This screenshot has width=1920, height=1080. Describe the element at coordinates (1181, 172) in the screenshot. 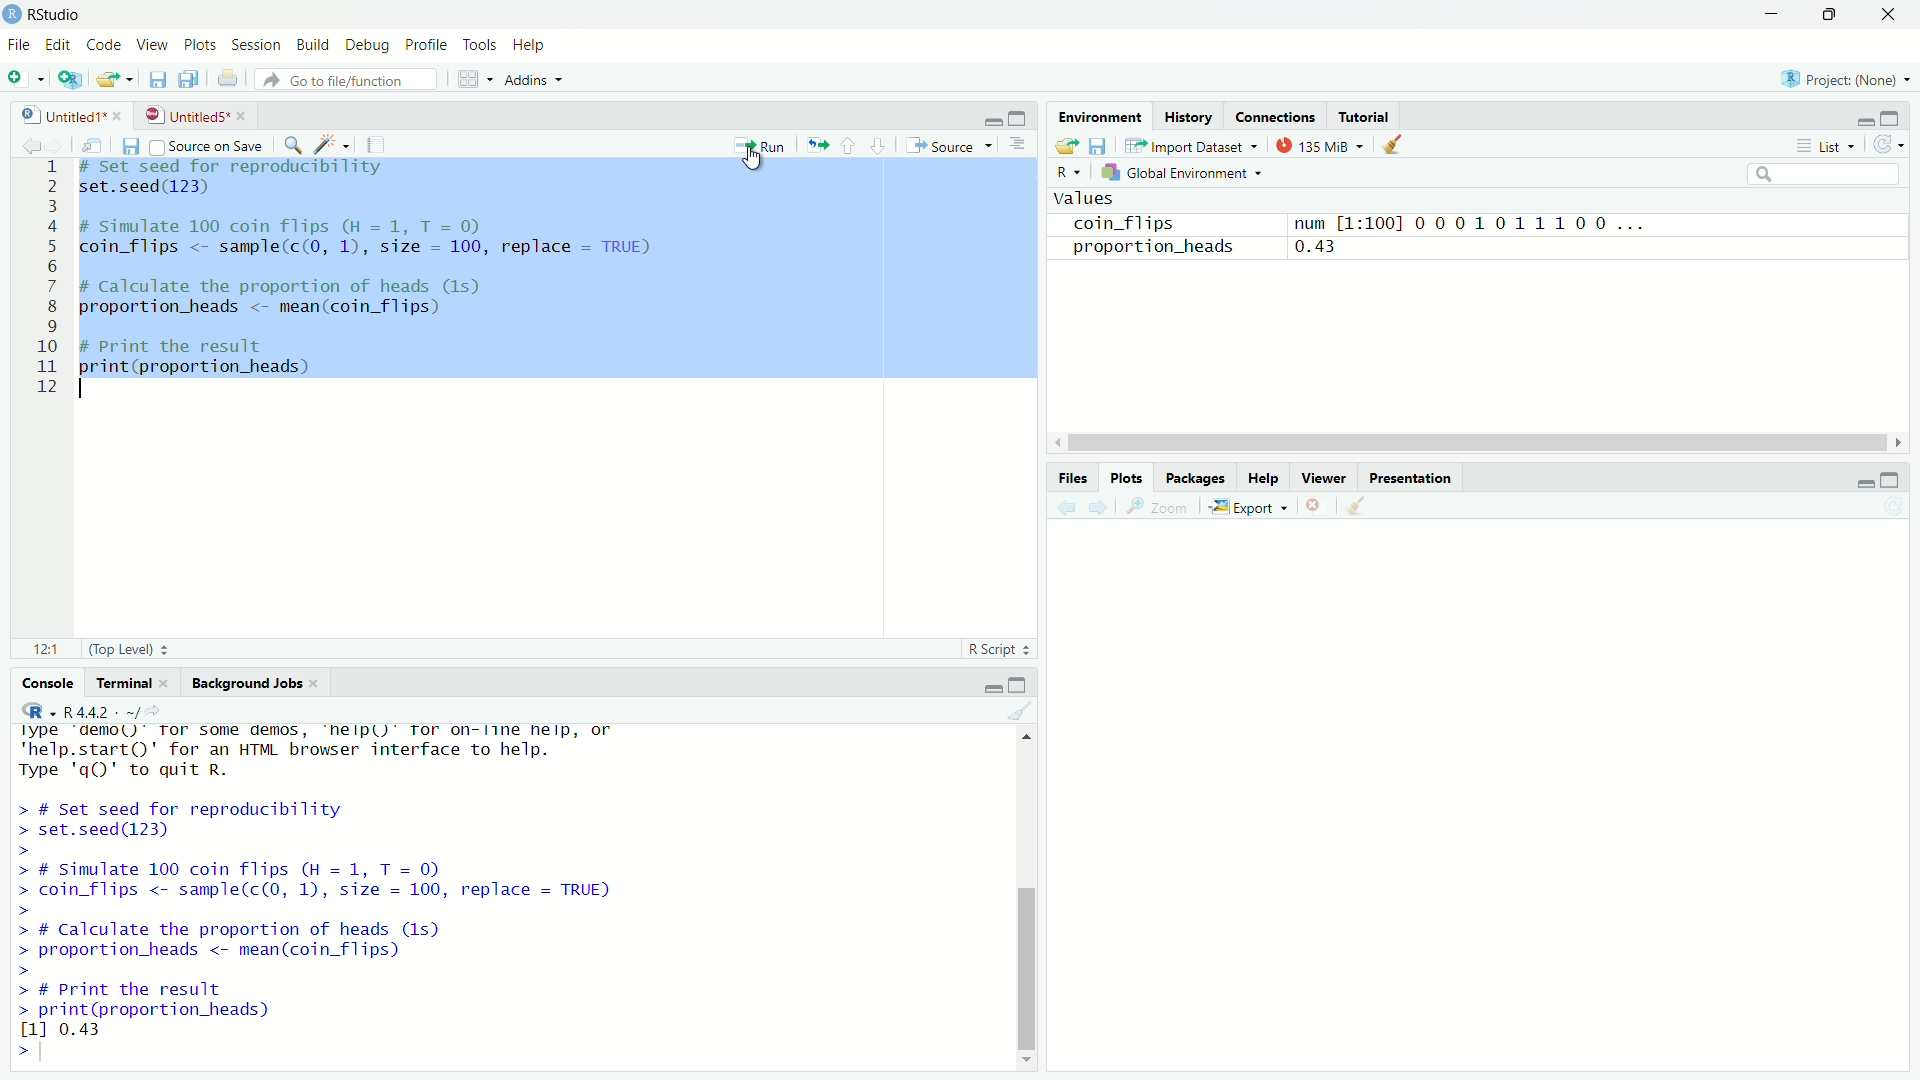

I see `global environment` at that location.